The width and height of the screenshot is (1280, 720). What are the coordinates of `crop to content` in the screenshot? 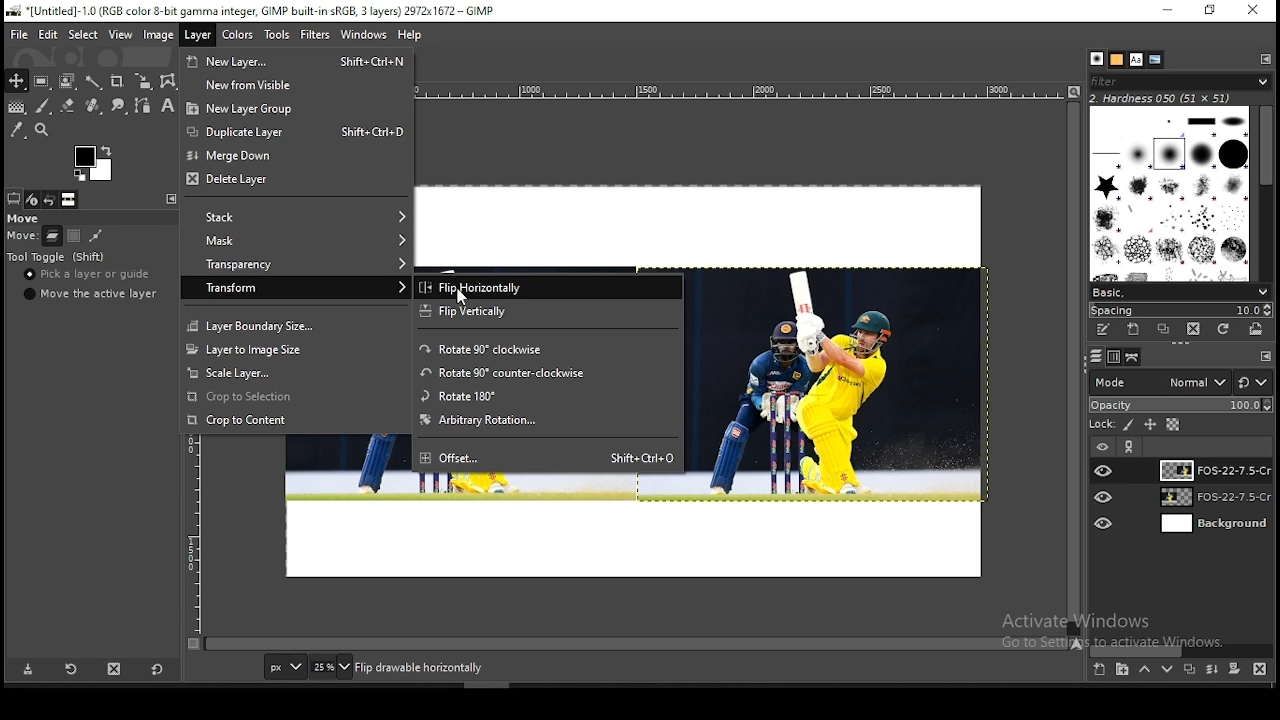 It's located at (295, 419).